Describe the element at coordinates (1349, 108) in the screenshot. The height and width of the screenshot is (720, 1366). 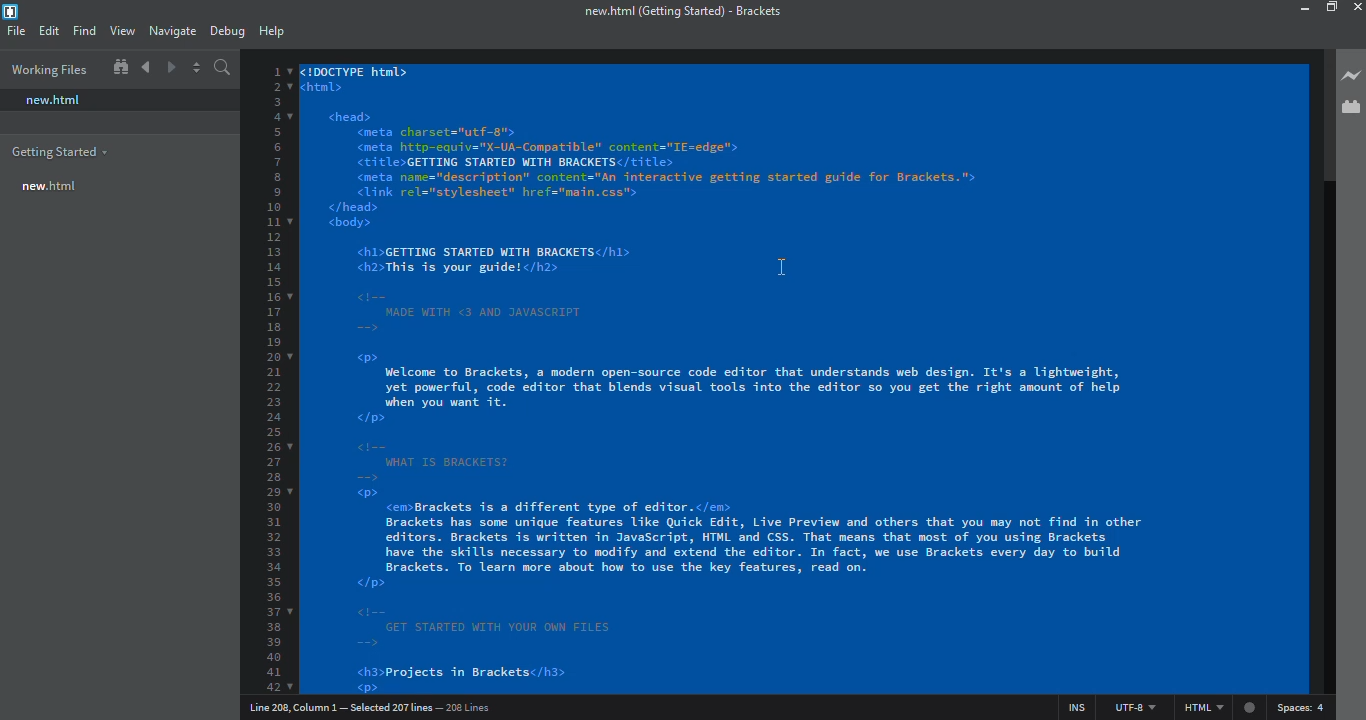
I see `extension manager` at that location.